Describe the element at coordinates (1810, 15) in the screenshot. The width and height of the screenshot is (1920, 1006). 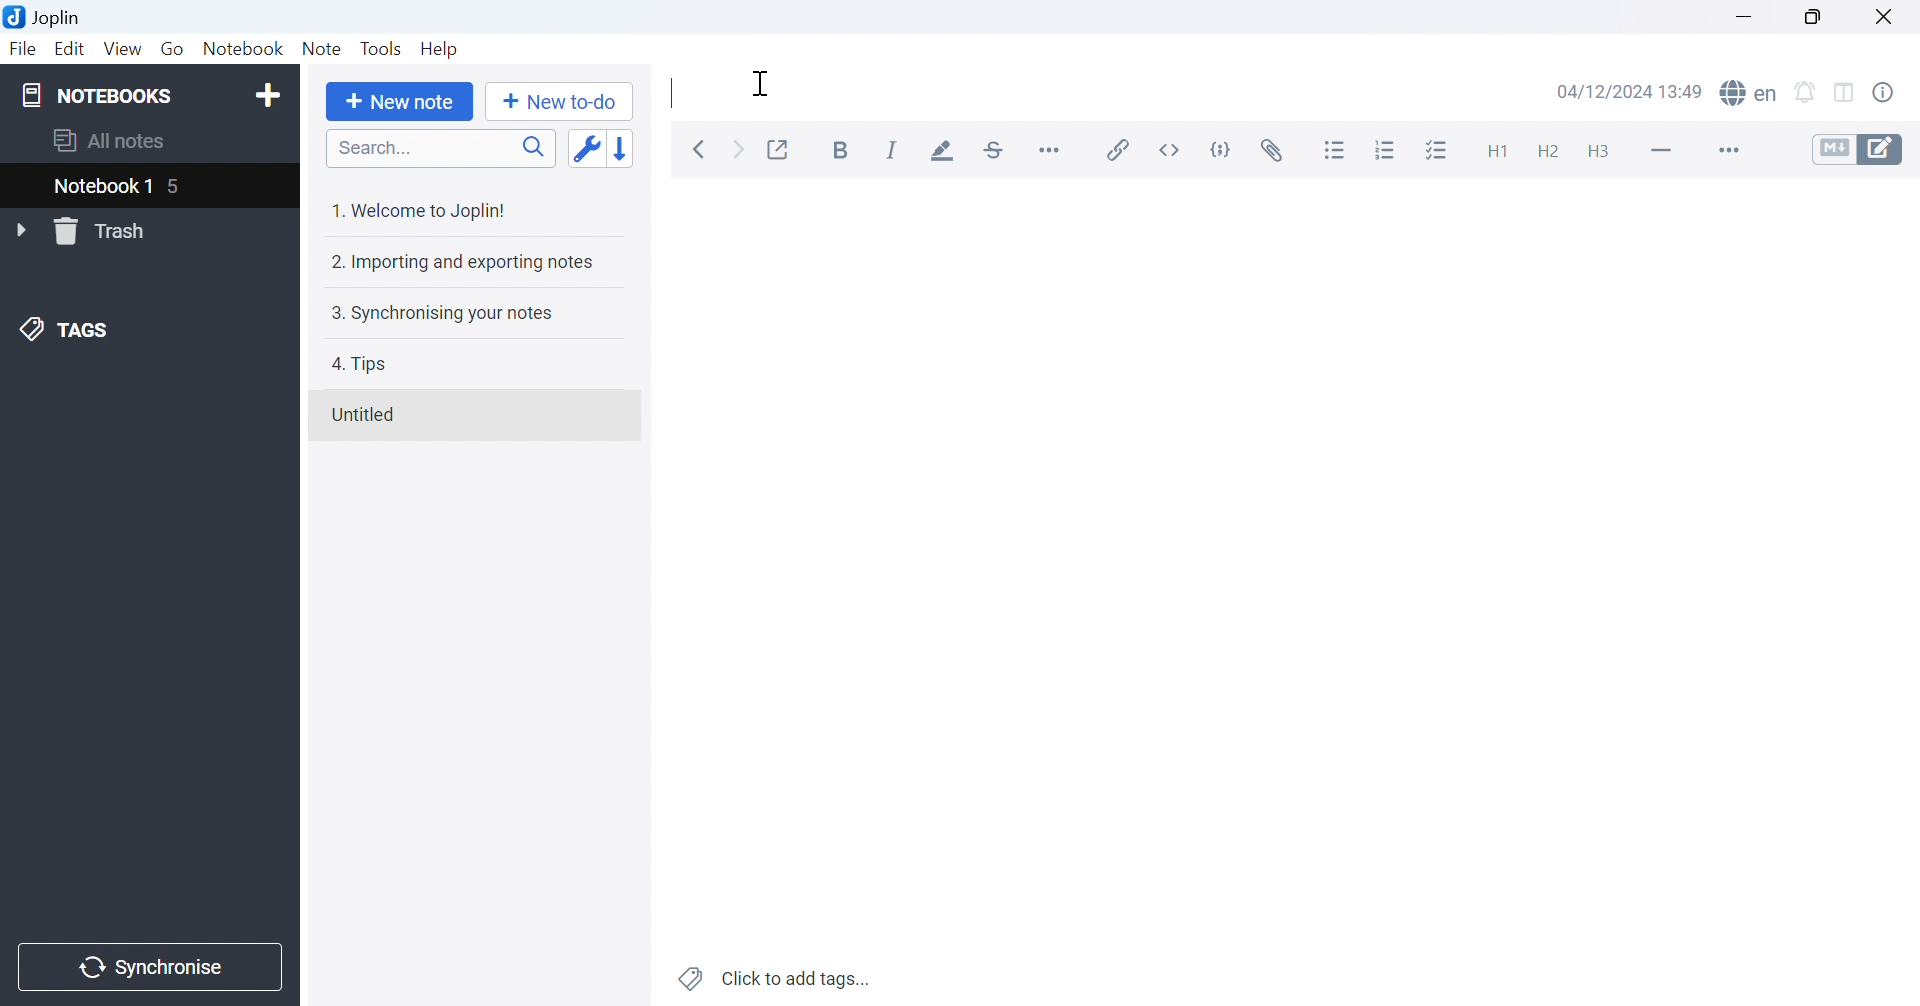
I see `Restore Down` at that location.